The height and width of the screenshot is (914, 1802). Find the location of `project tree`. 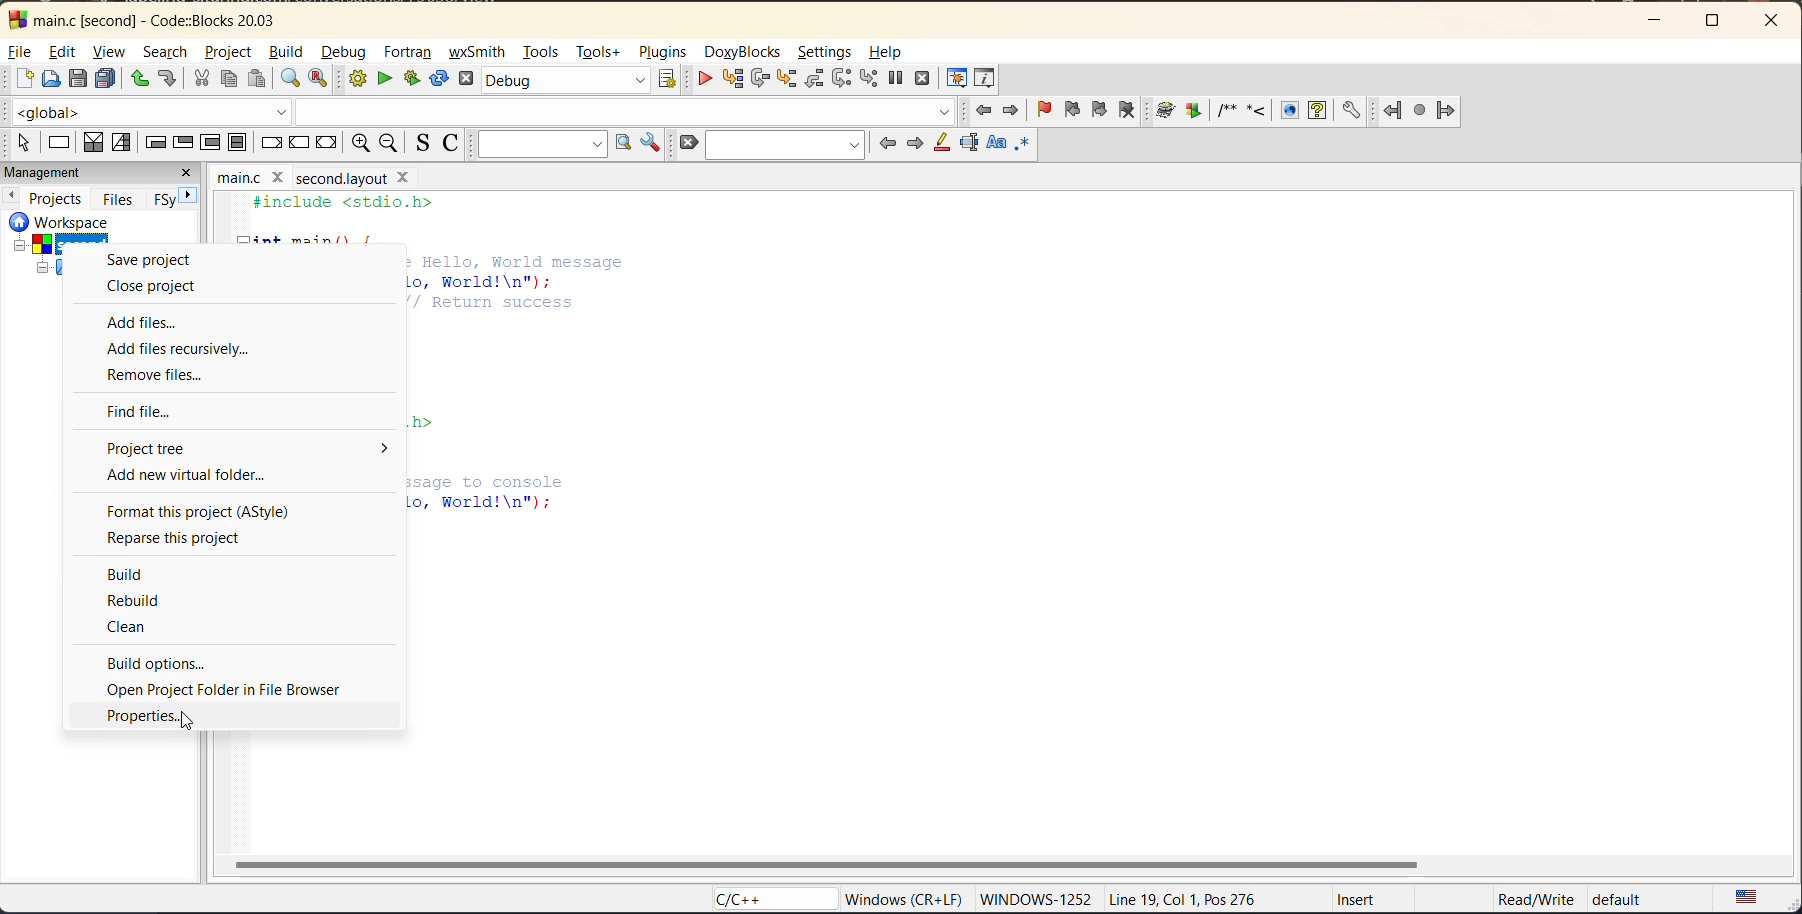

project tree is located at coordinates (183, 449).